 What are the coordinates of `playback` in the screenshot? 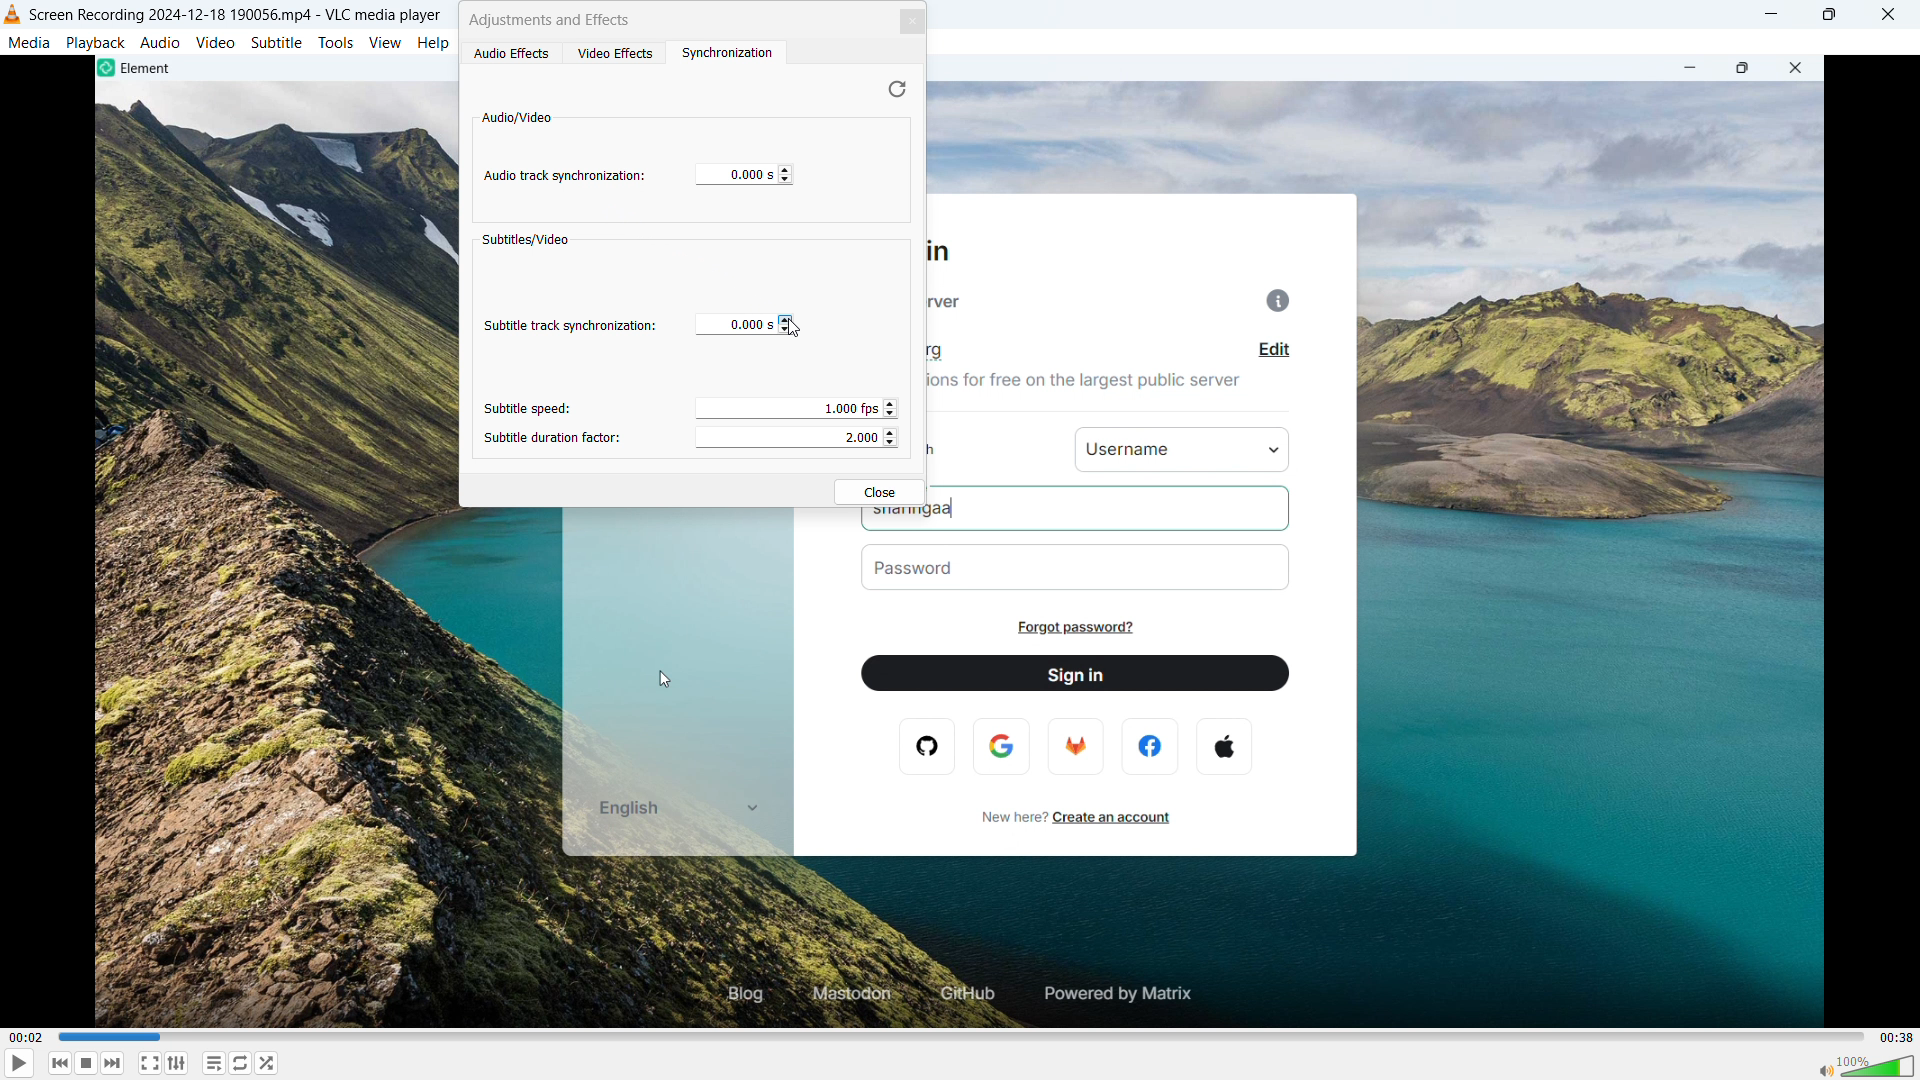 It's located at (96, 43).